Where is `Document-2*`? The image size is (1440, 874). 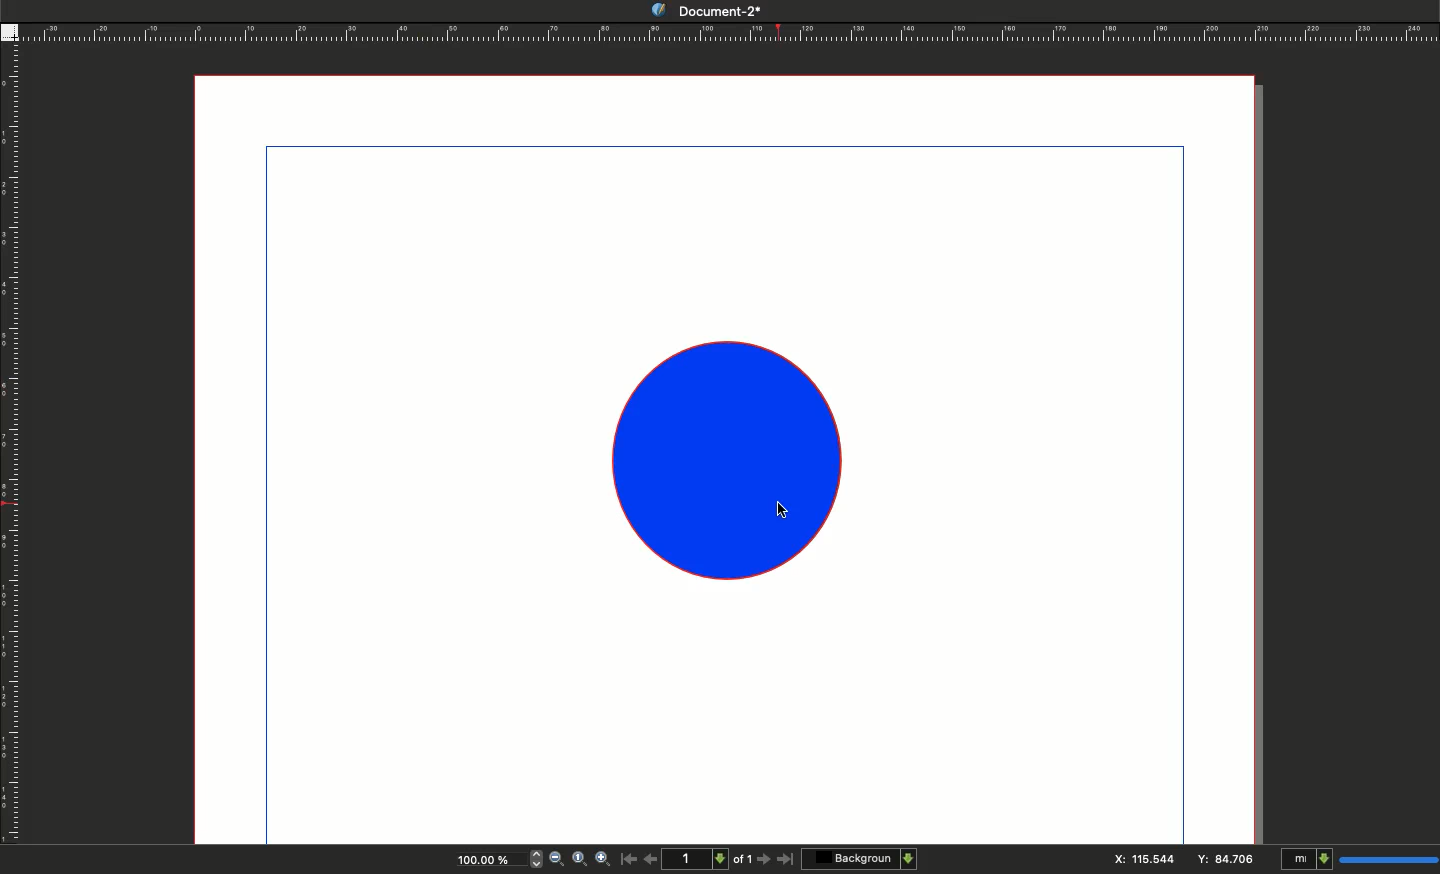
Document-2* is located at coordinates (692, 10).